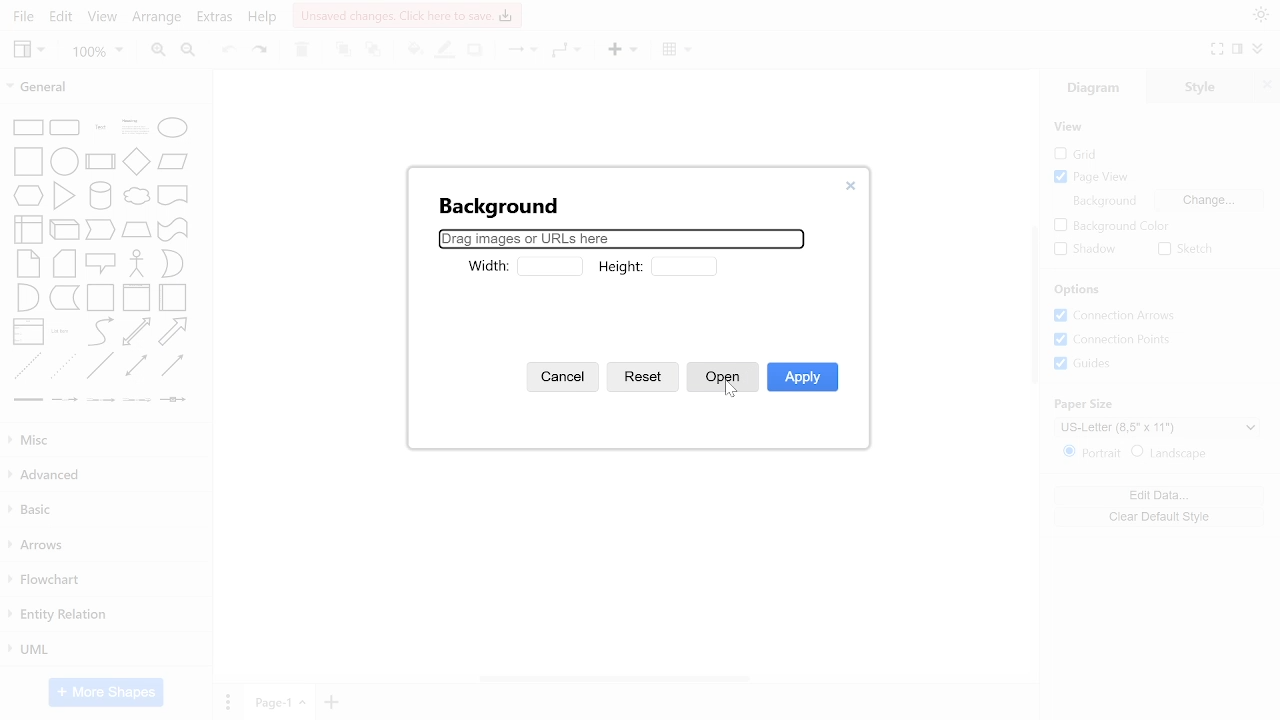  Describe the element at coordinates (1082, 250) in the screenshot. I see `shadow` at that location.